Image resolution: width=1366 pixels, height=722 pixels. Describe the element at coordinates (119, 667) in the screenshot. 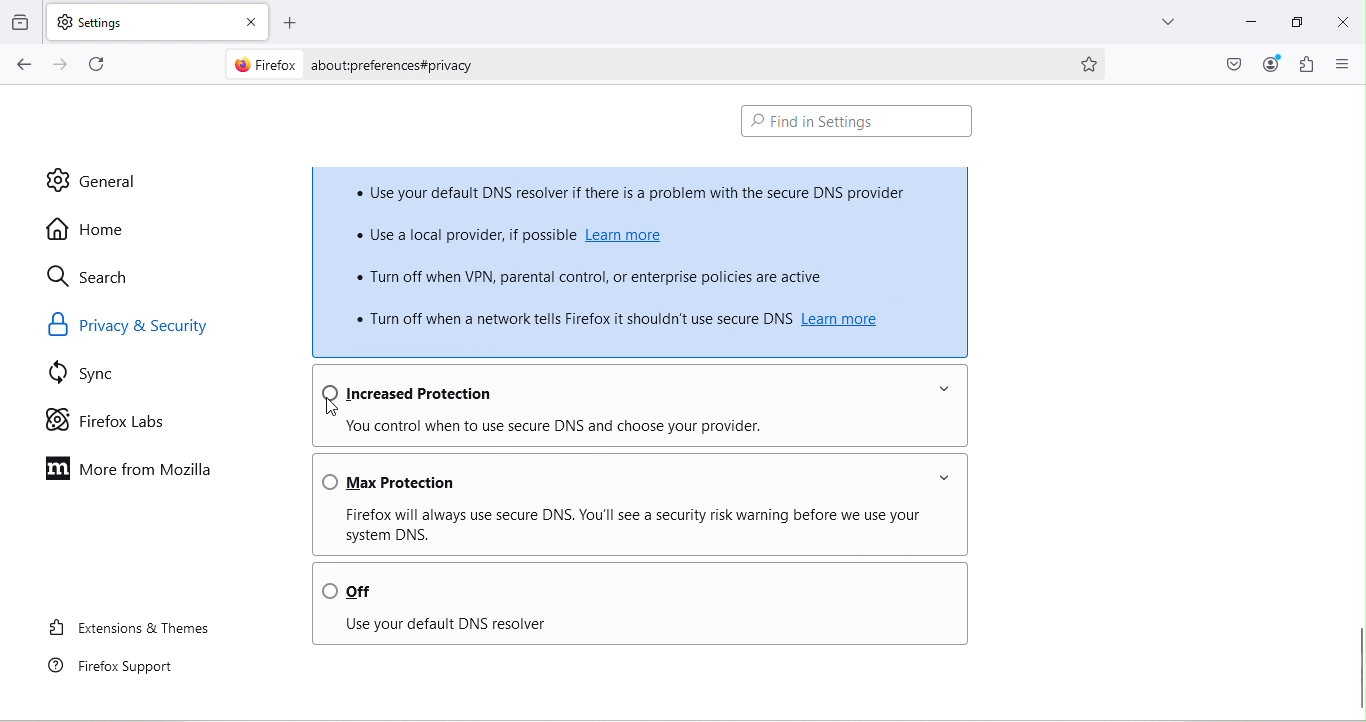

I see `Firefox support` at that location.